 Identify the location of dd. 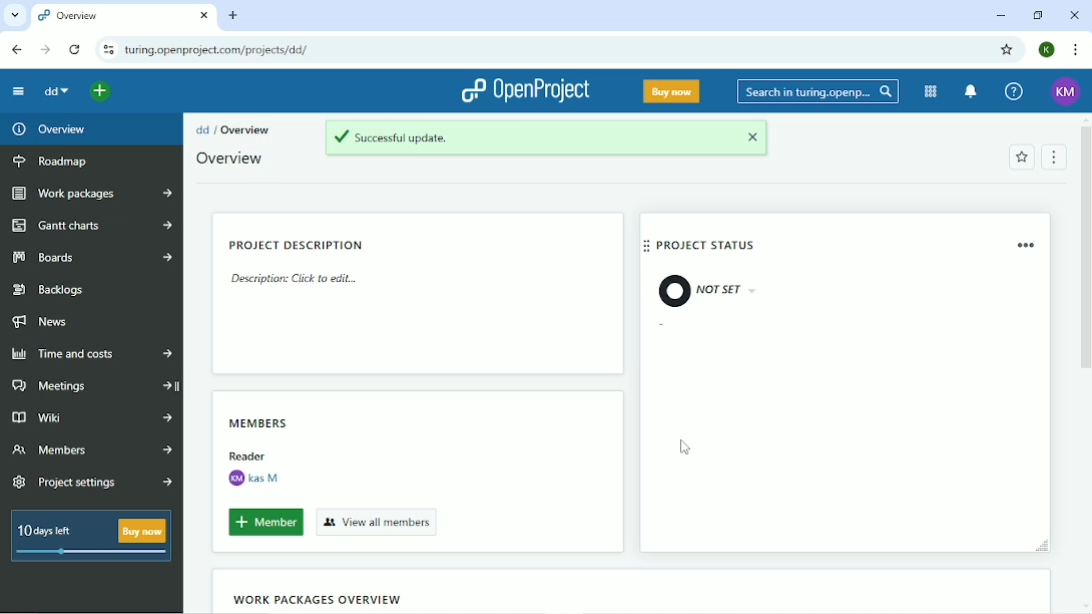
(55, 91).